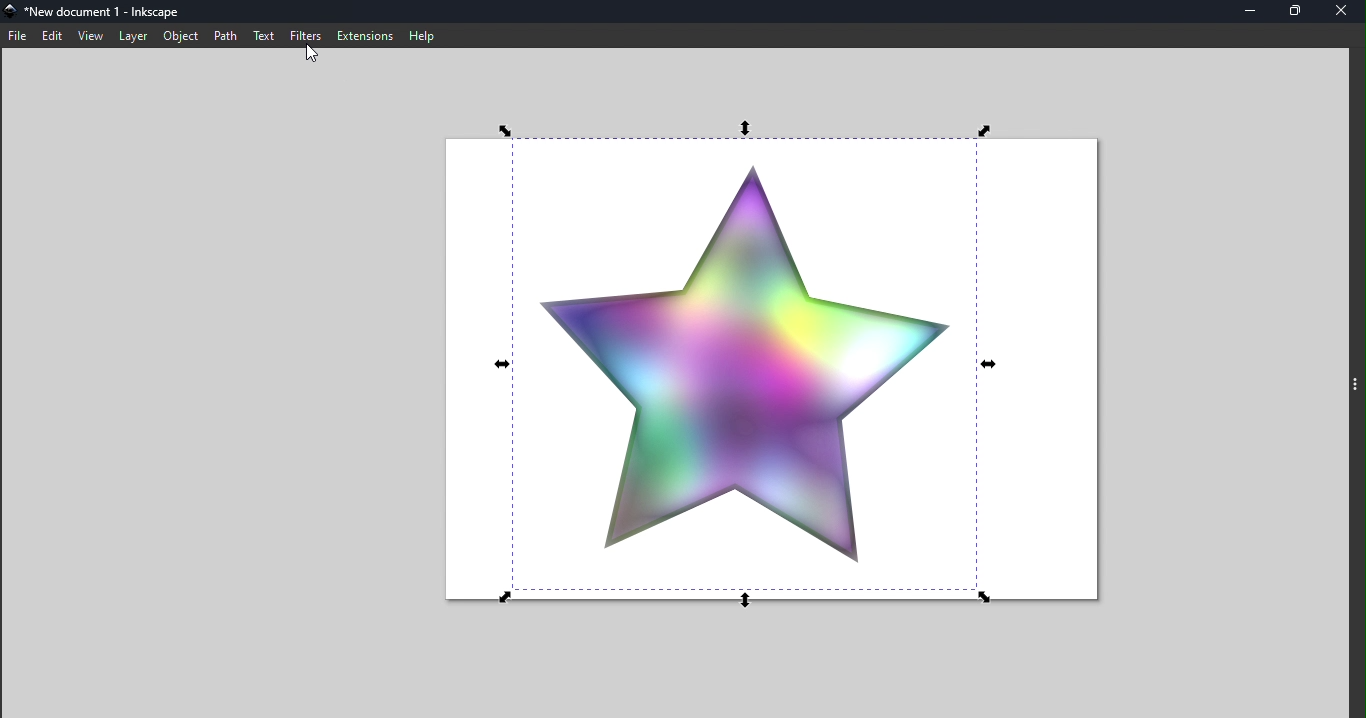 The height and width of the screenshot is (718, 1366). I want to click on Filters, so click(306, 36).